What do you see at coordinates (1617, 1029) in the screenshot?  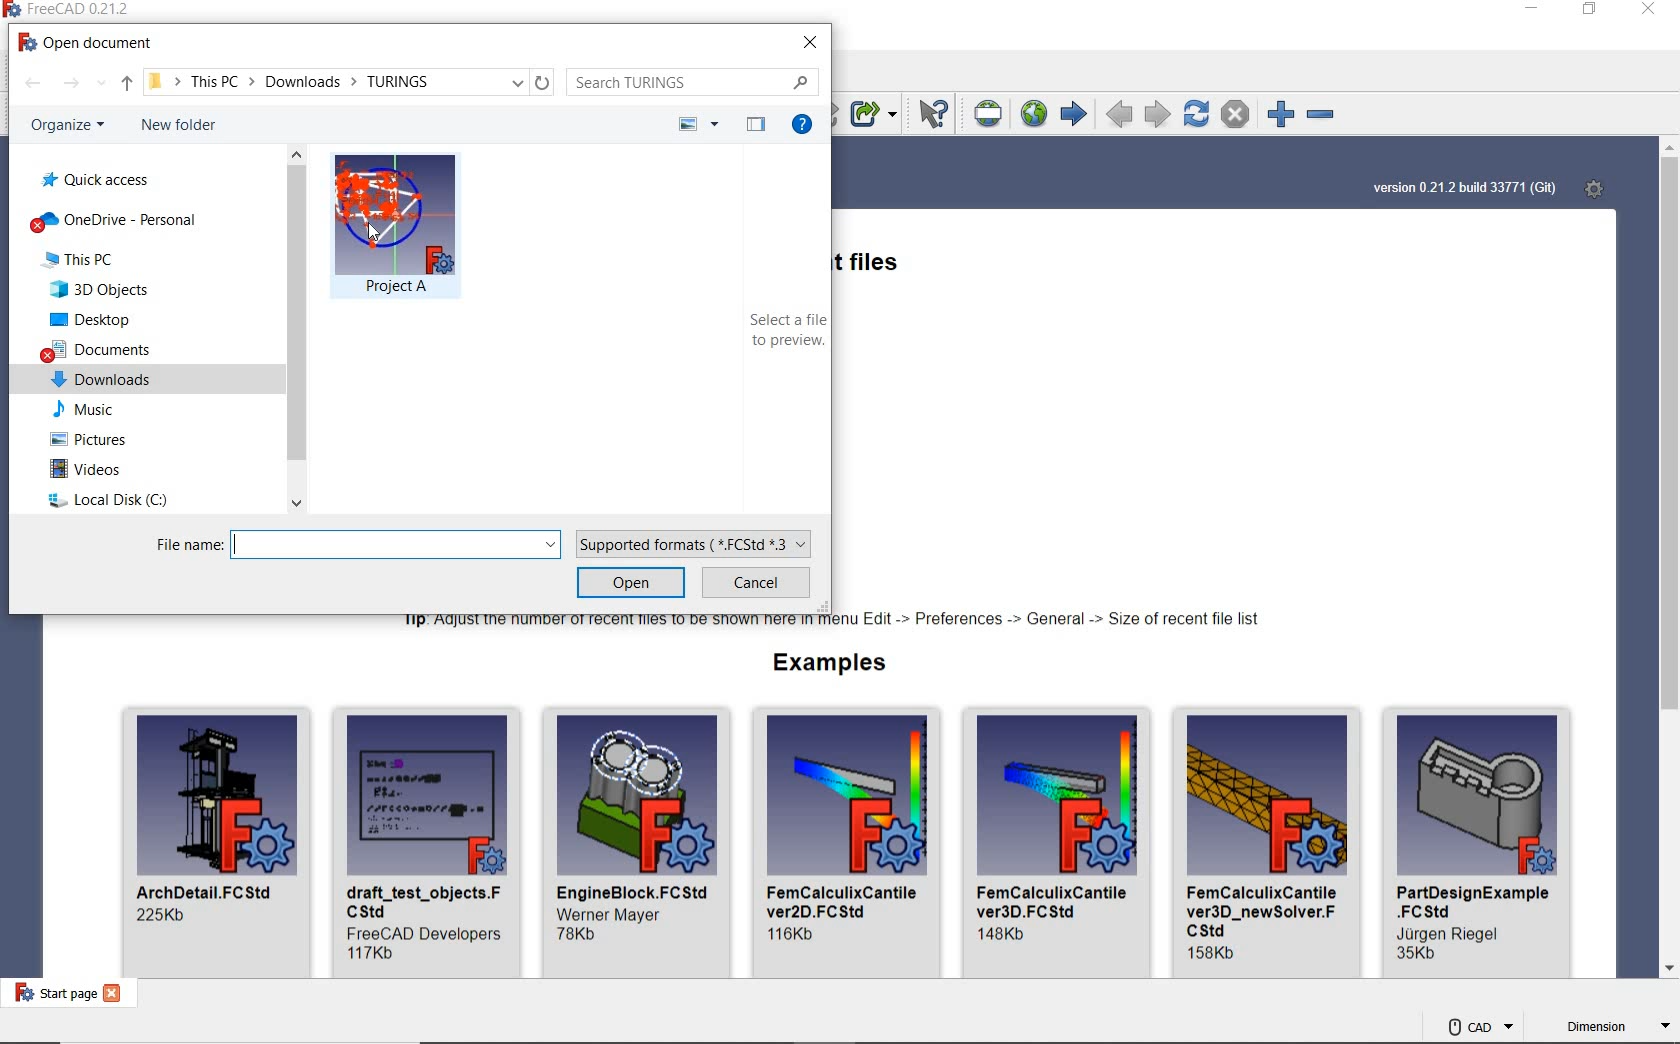 I see `DIMENSION` at bounding box center [1617, 1029].